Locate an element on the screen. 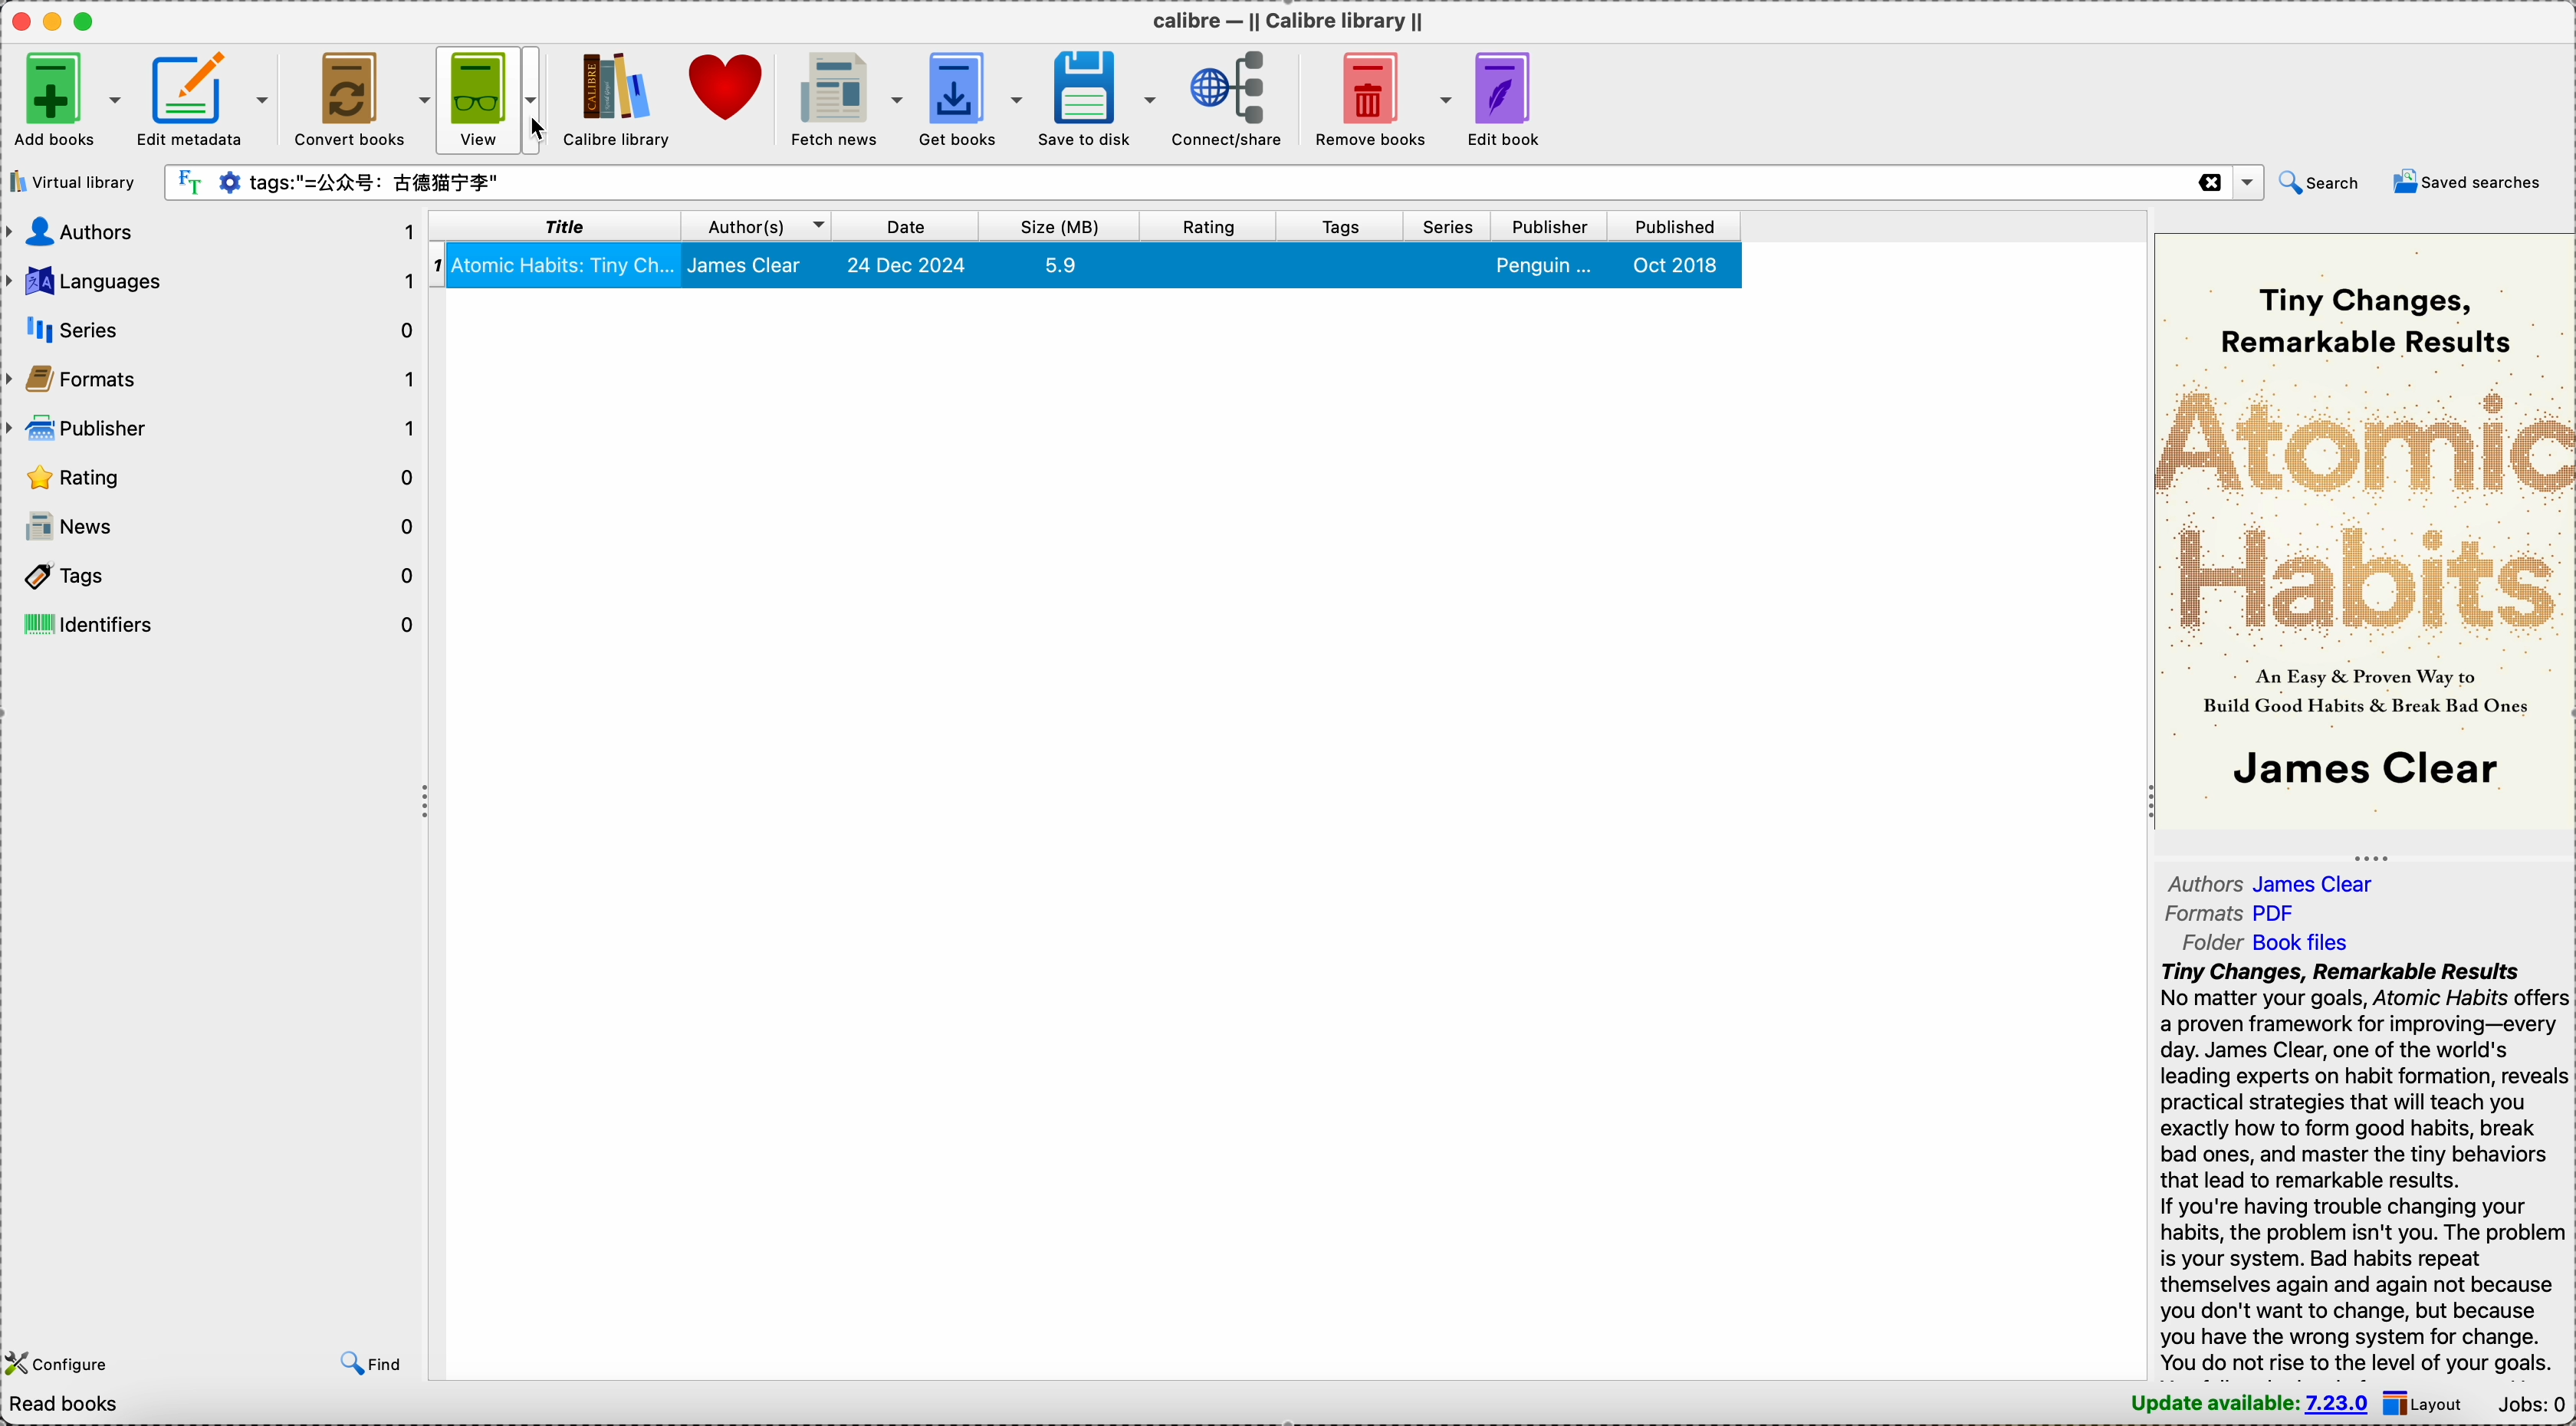  get books is located at coordinates (971, 95).